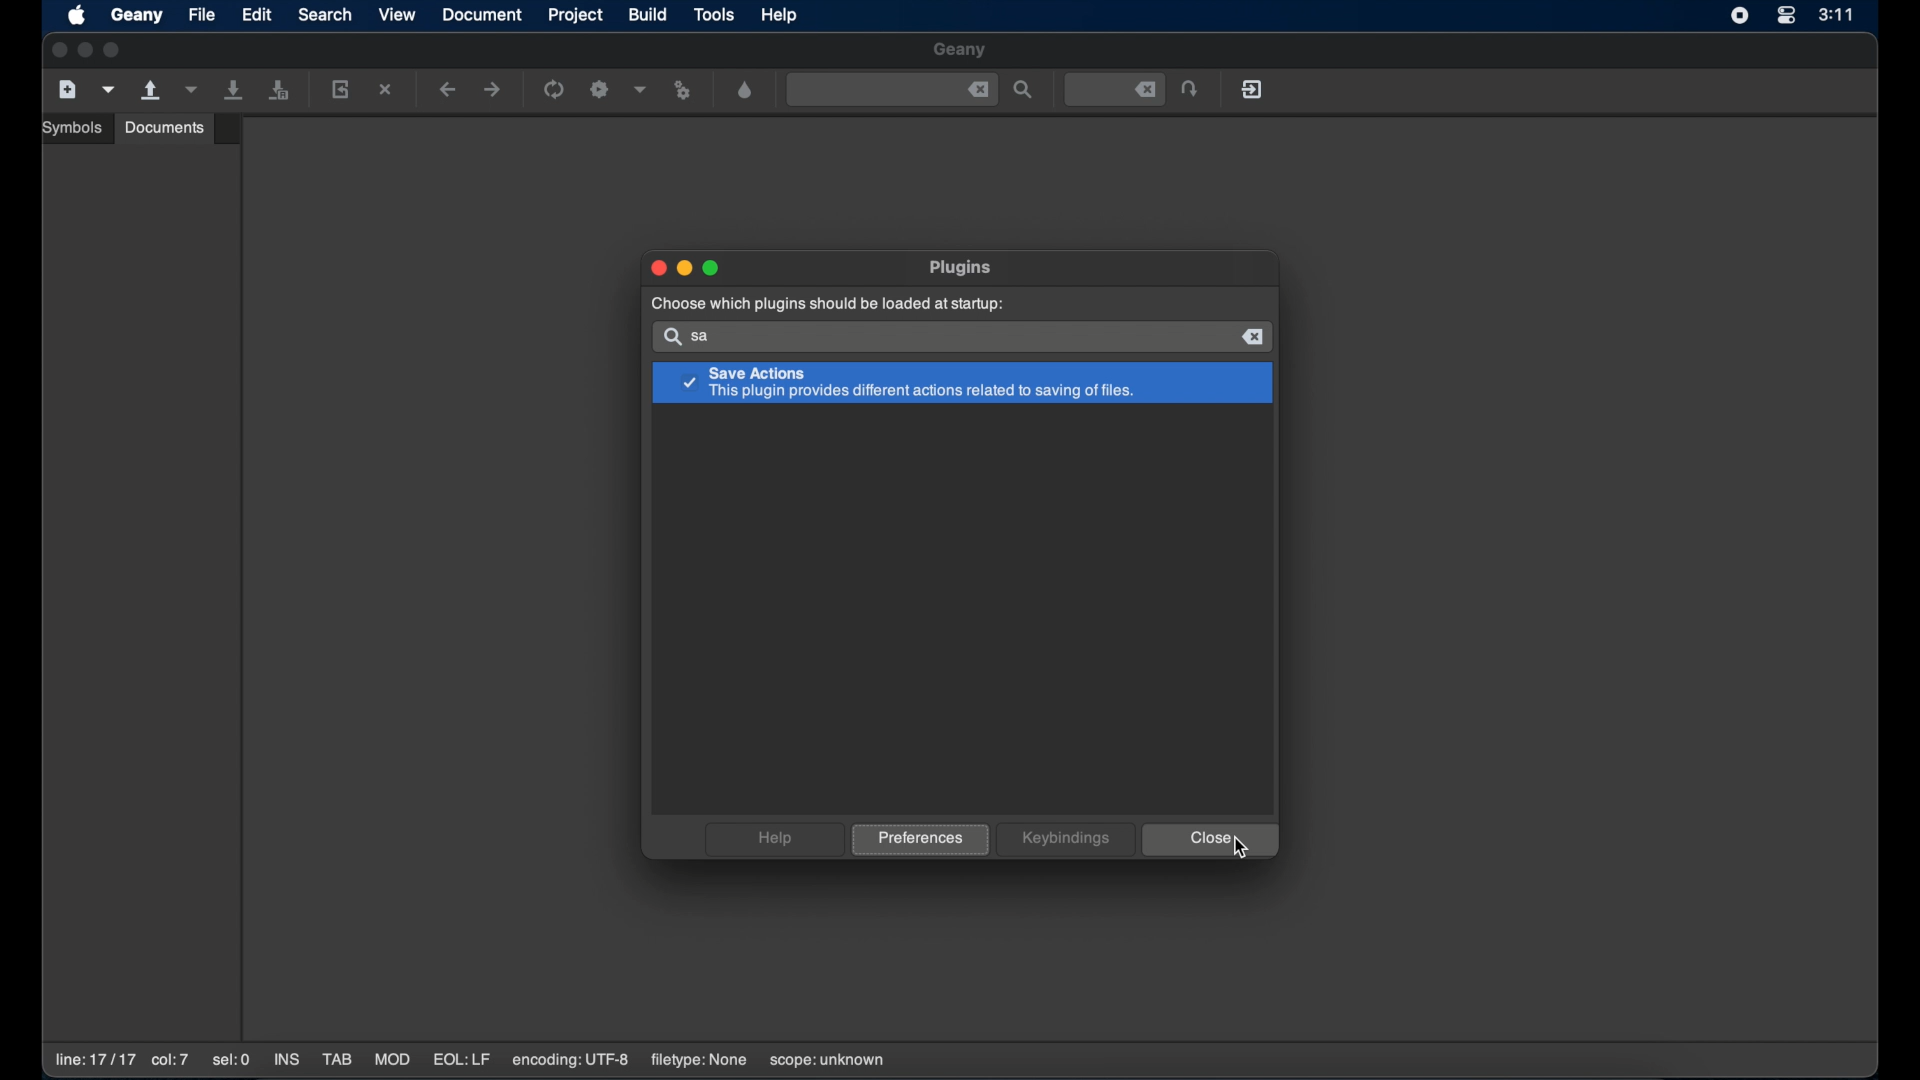  Describe the element at coordinates (746, 91) in the screenshot. I see `open a color chooser dialogue` at that location.